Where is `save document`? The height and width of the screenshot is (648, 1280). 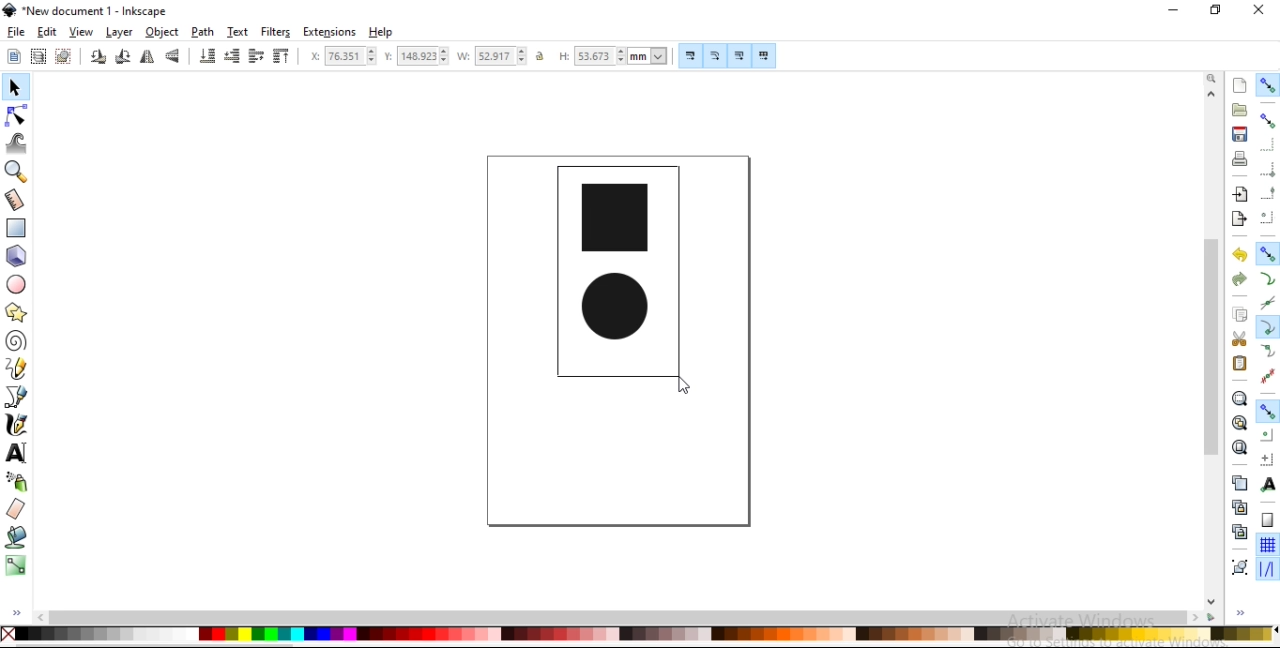 save document is located at coordinates (1239, 133).